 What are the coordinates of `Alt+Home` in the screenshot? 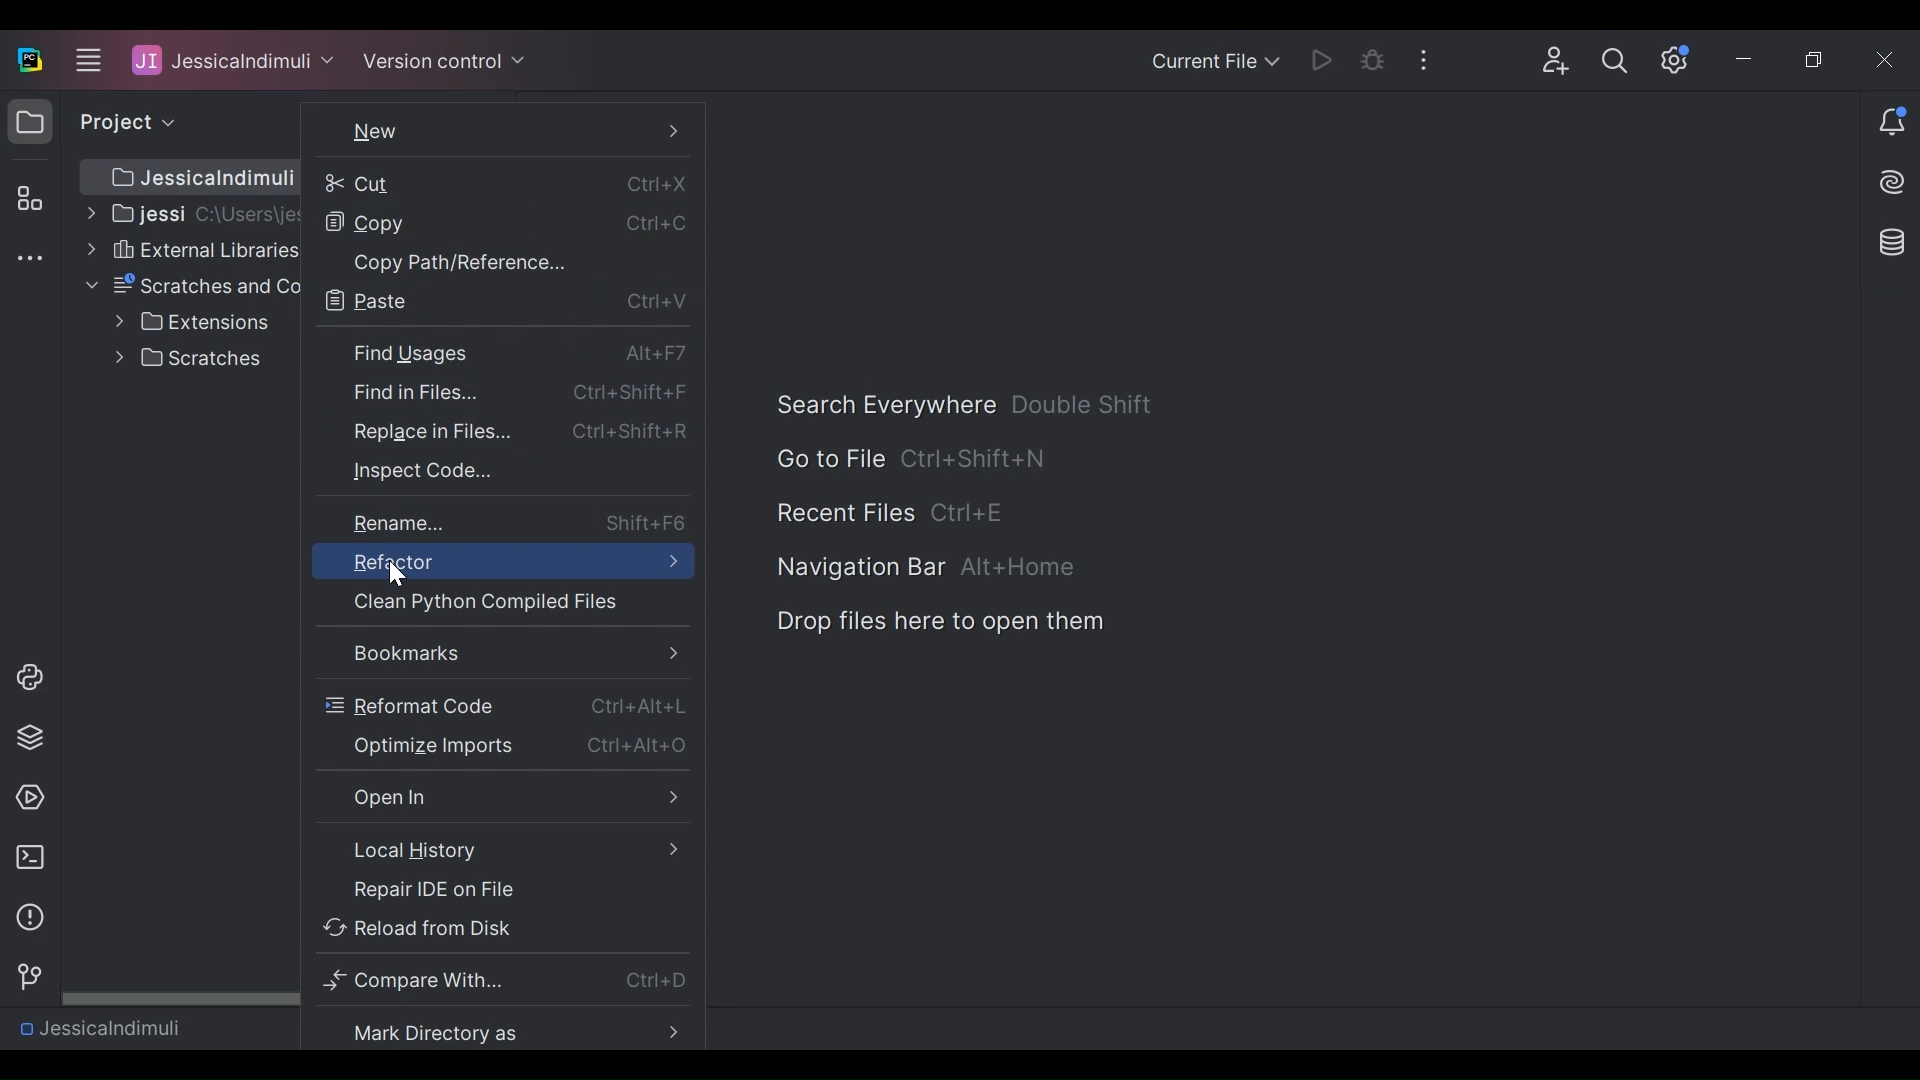 It's located at (1019, 568).